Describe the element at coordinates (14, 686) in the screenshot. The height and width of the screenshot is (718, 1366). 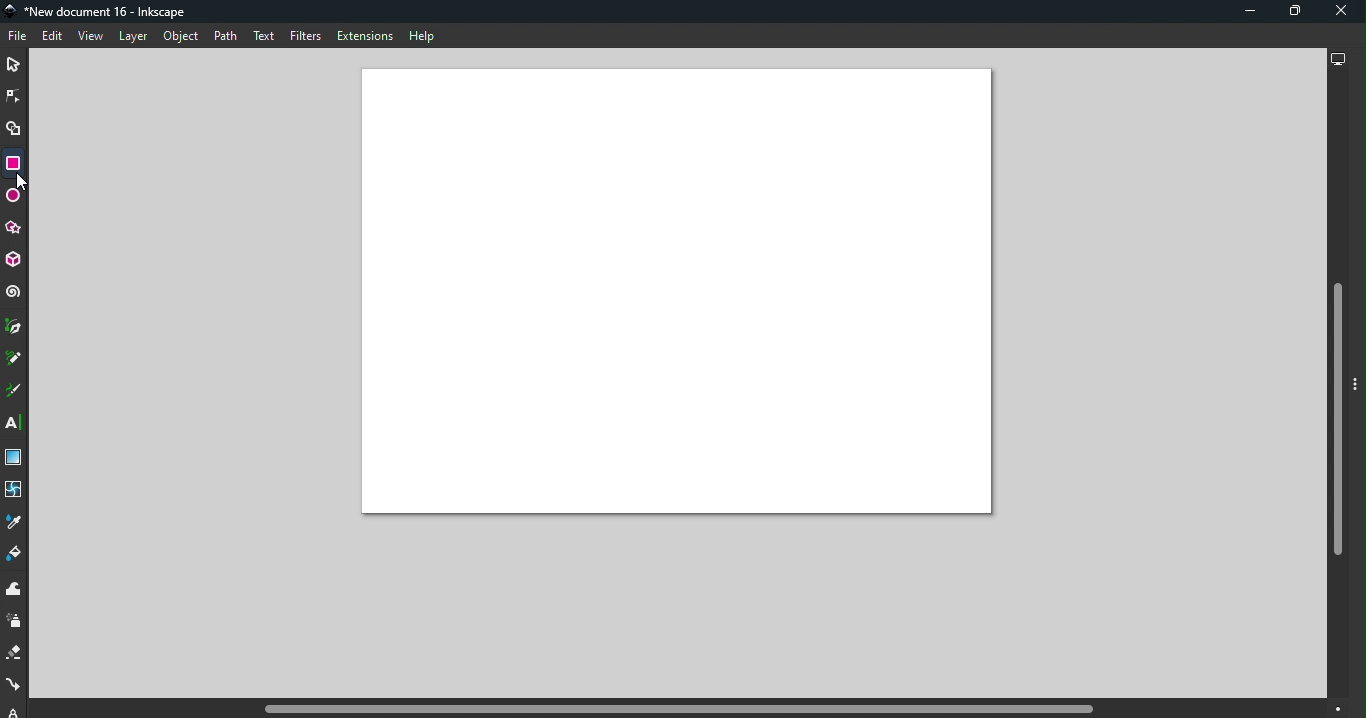
I see `Connector tool` at that location.